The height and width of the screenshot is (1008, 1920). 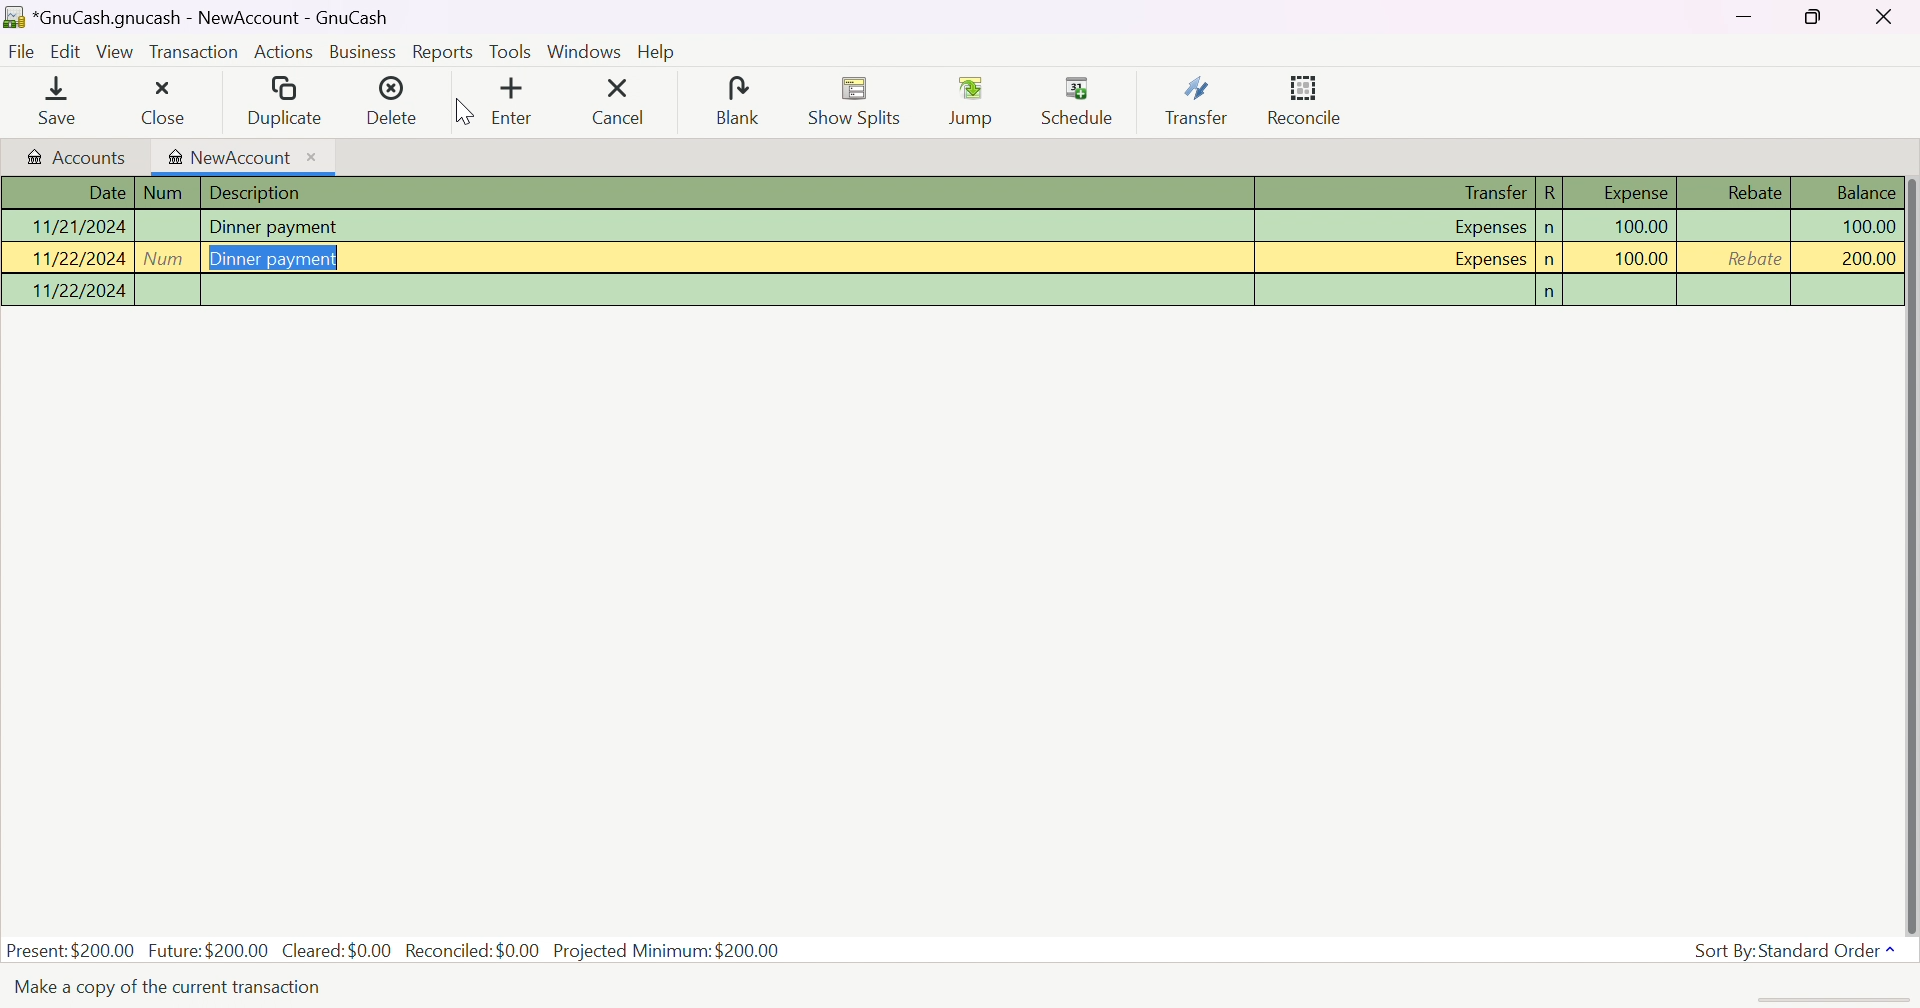 I want to click on 100.00, so click(x=1857, y=227).